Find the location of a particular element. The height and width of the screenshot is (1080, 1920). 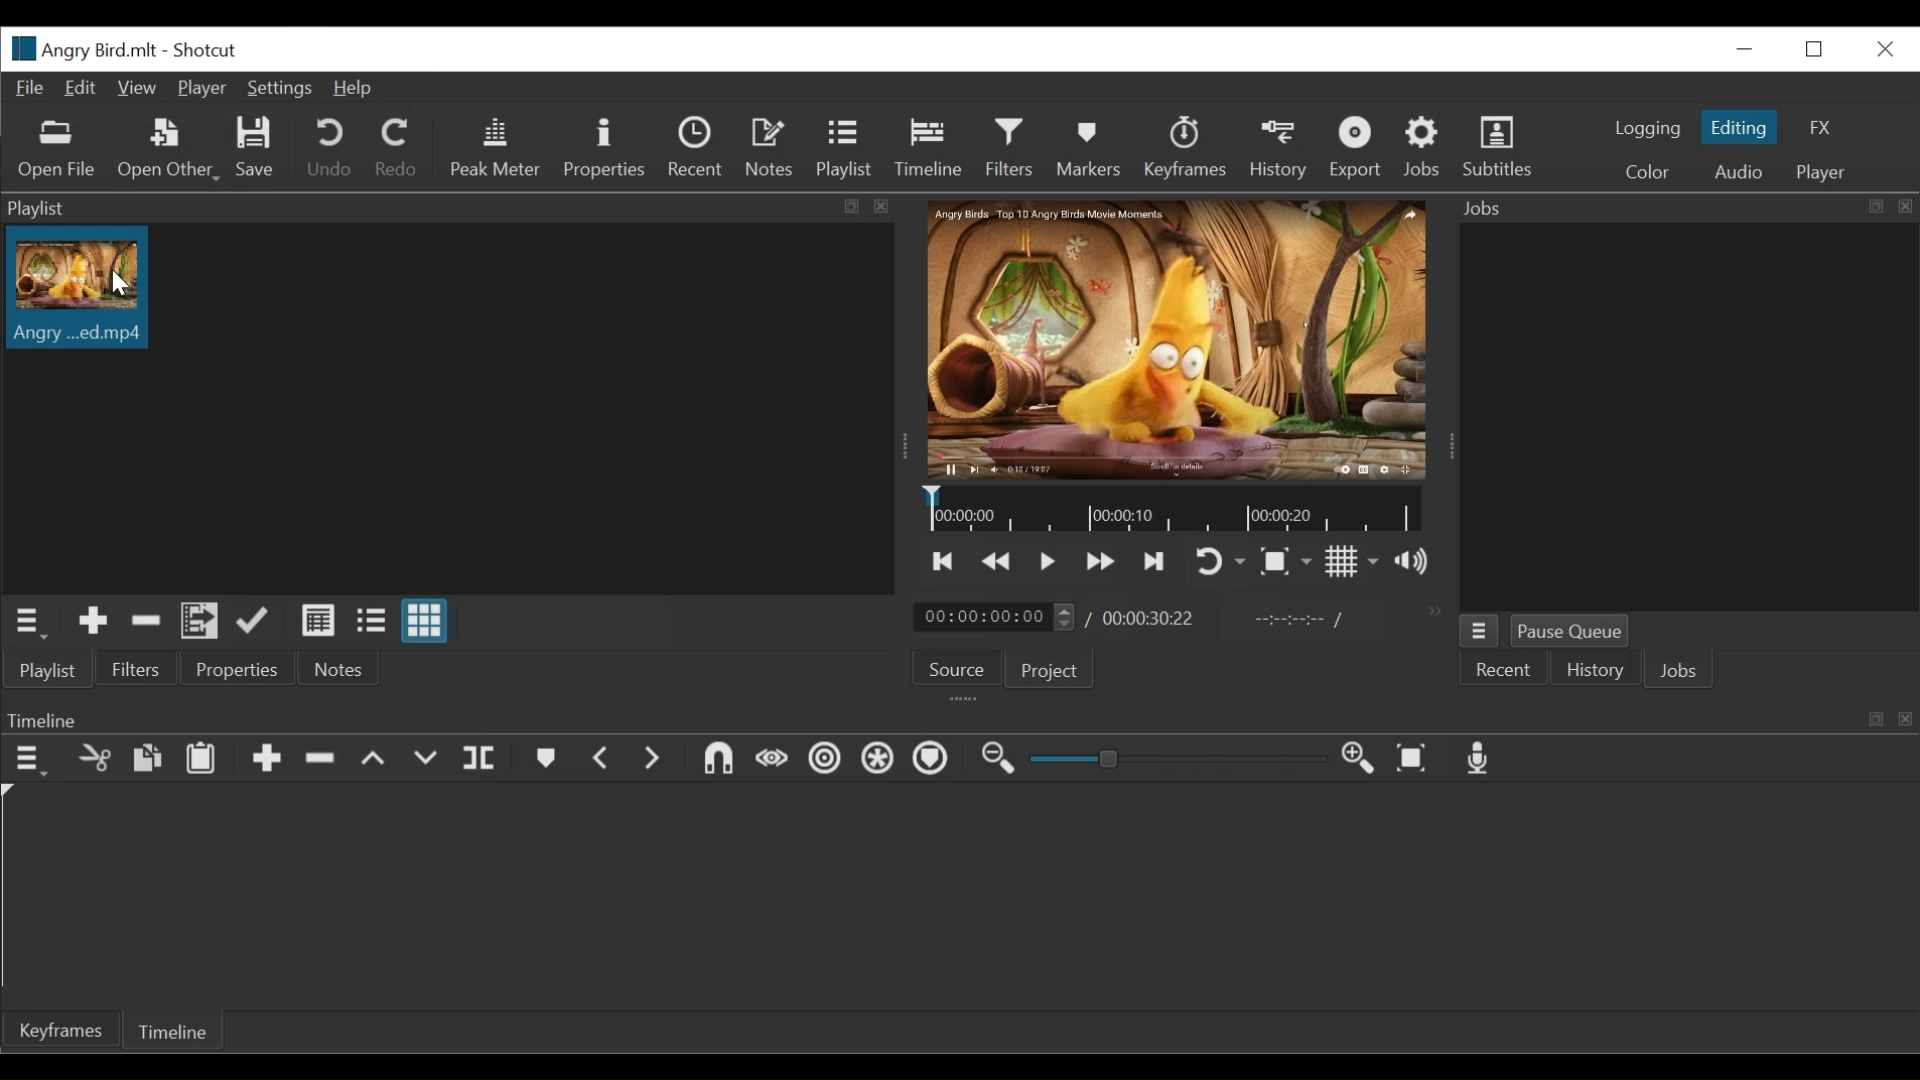

Record audio is located at coordinates (1483, 760).